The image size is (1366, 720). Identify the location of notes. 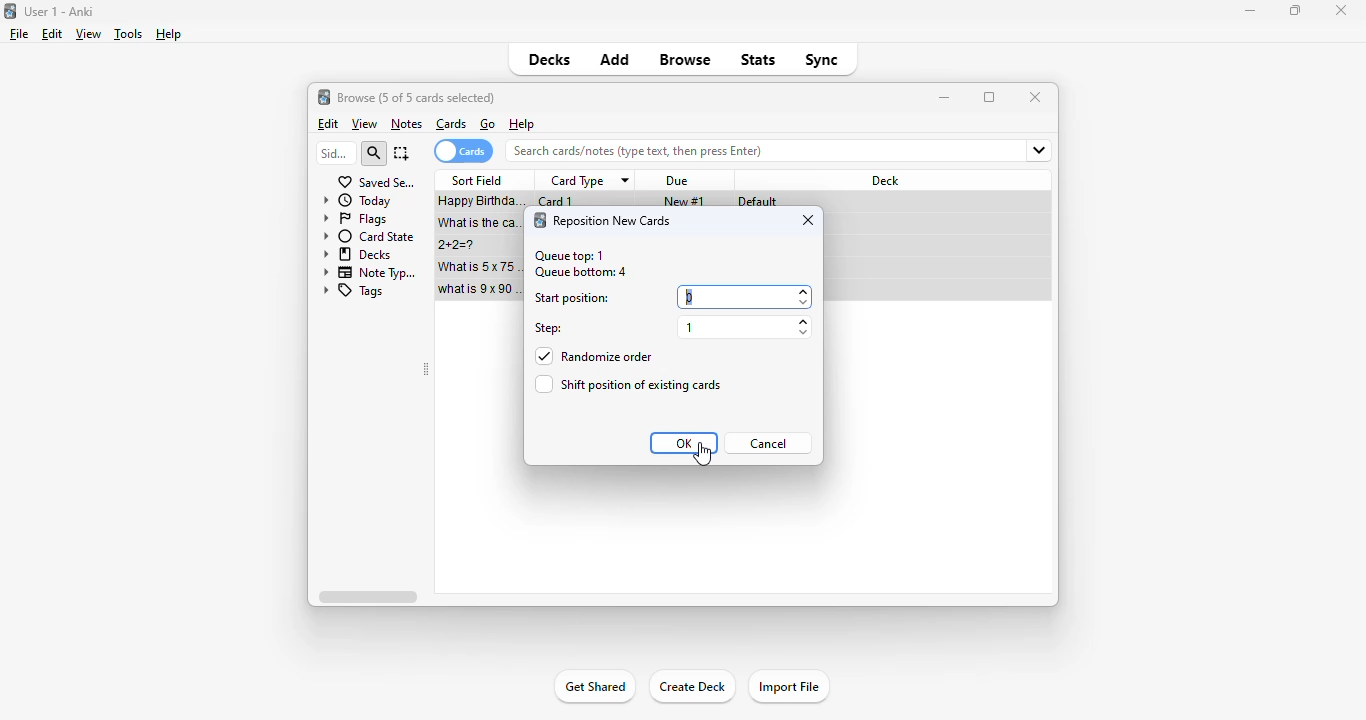
(406, 125).